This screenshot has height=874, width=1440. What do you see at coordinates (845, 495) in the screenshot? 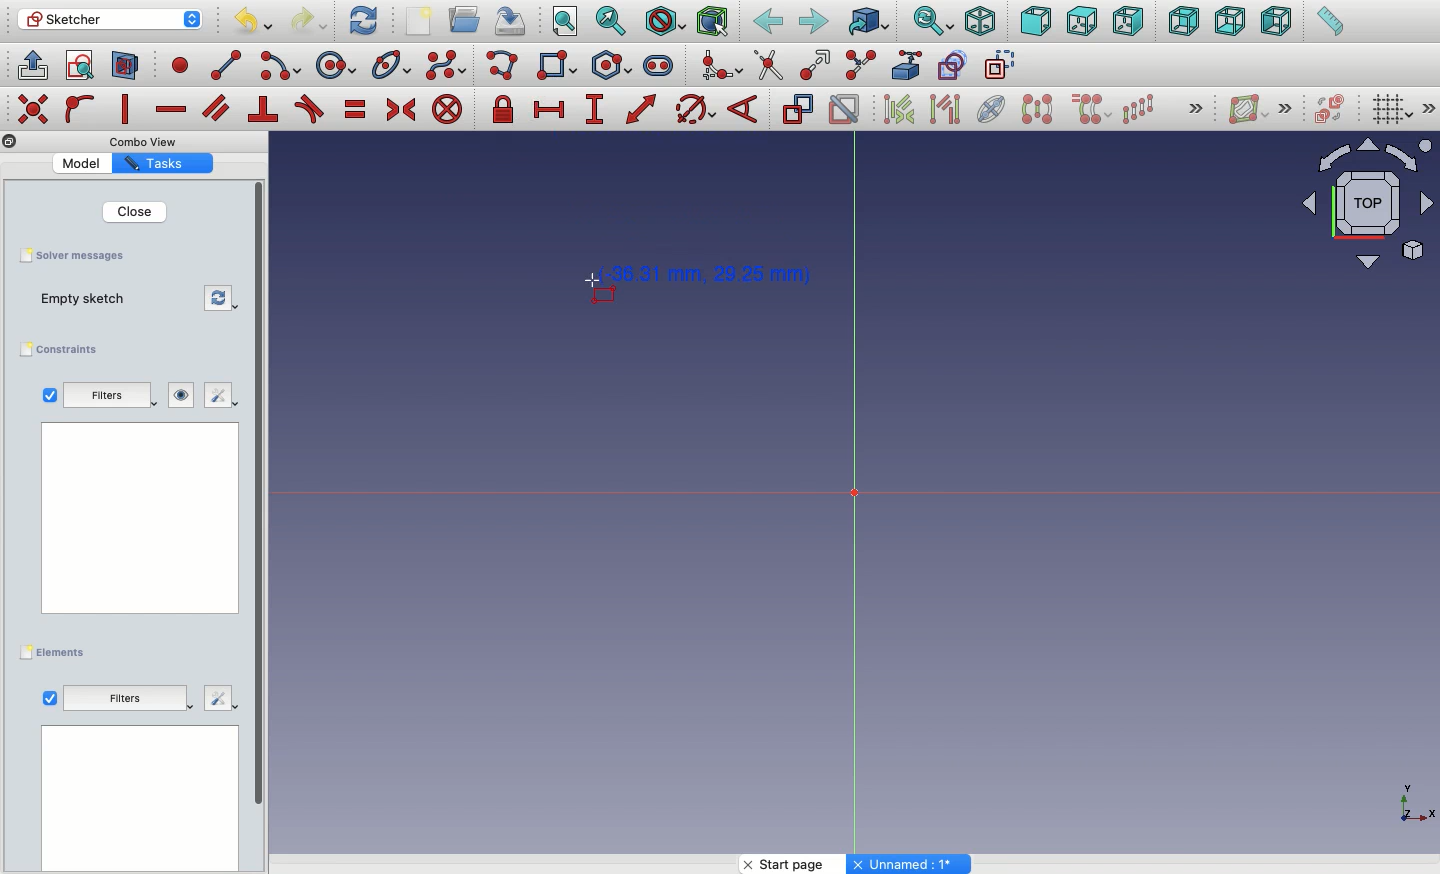
I see `Axis` at bounding box center [845, 495].